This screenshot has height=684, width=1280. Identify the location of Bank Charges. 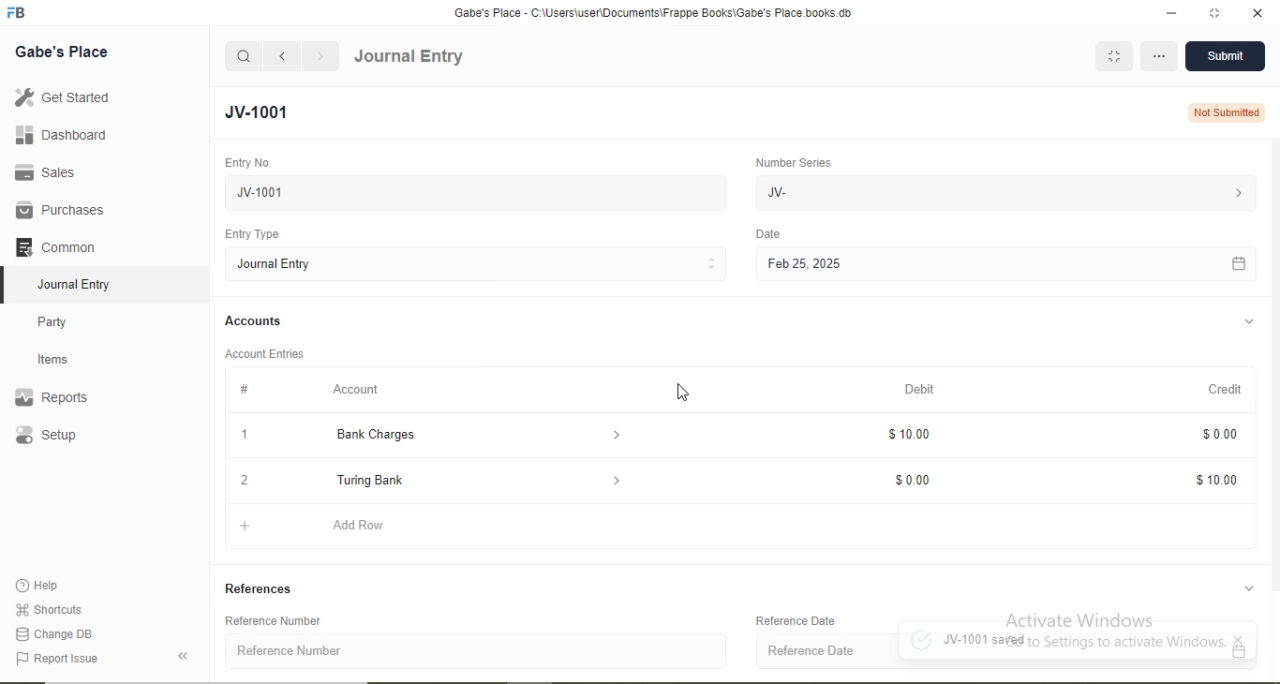
(468, 435).